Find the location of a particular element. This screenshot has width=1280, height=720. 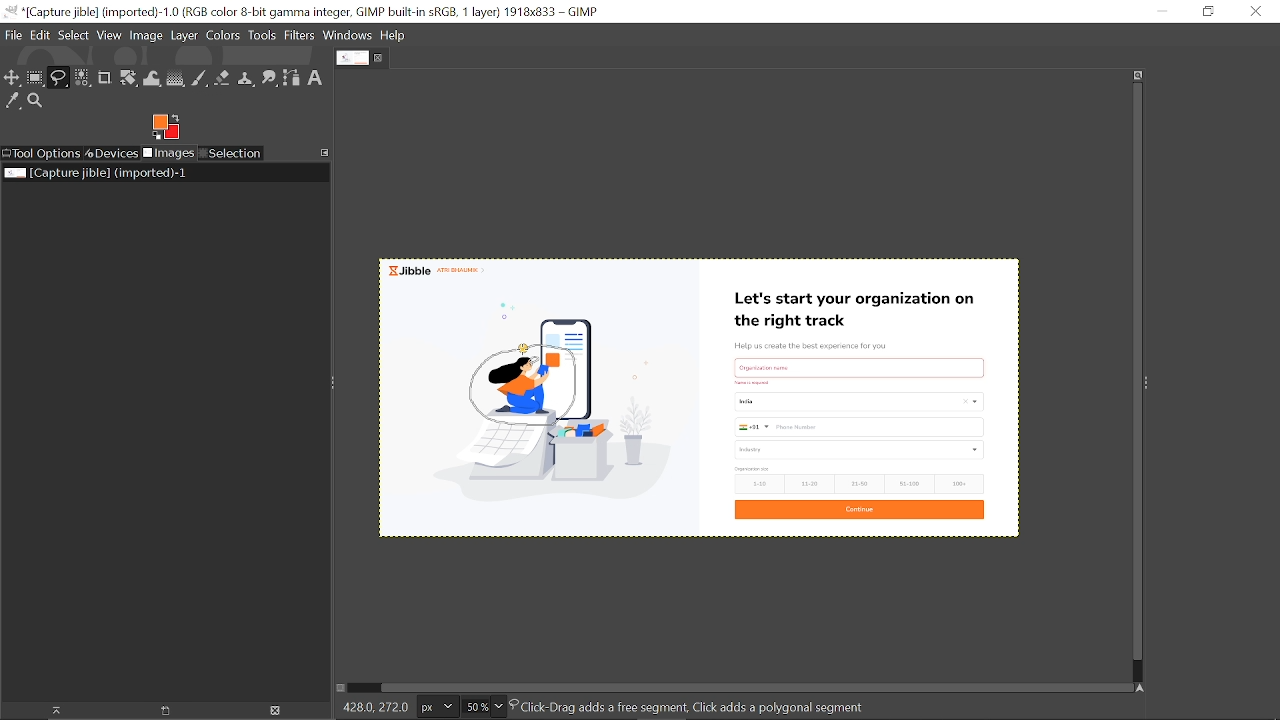

Path tool is located at coordinates (292, 78).